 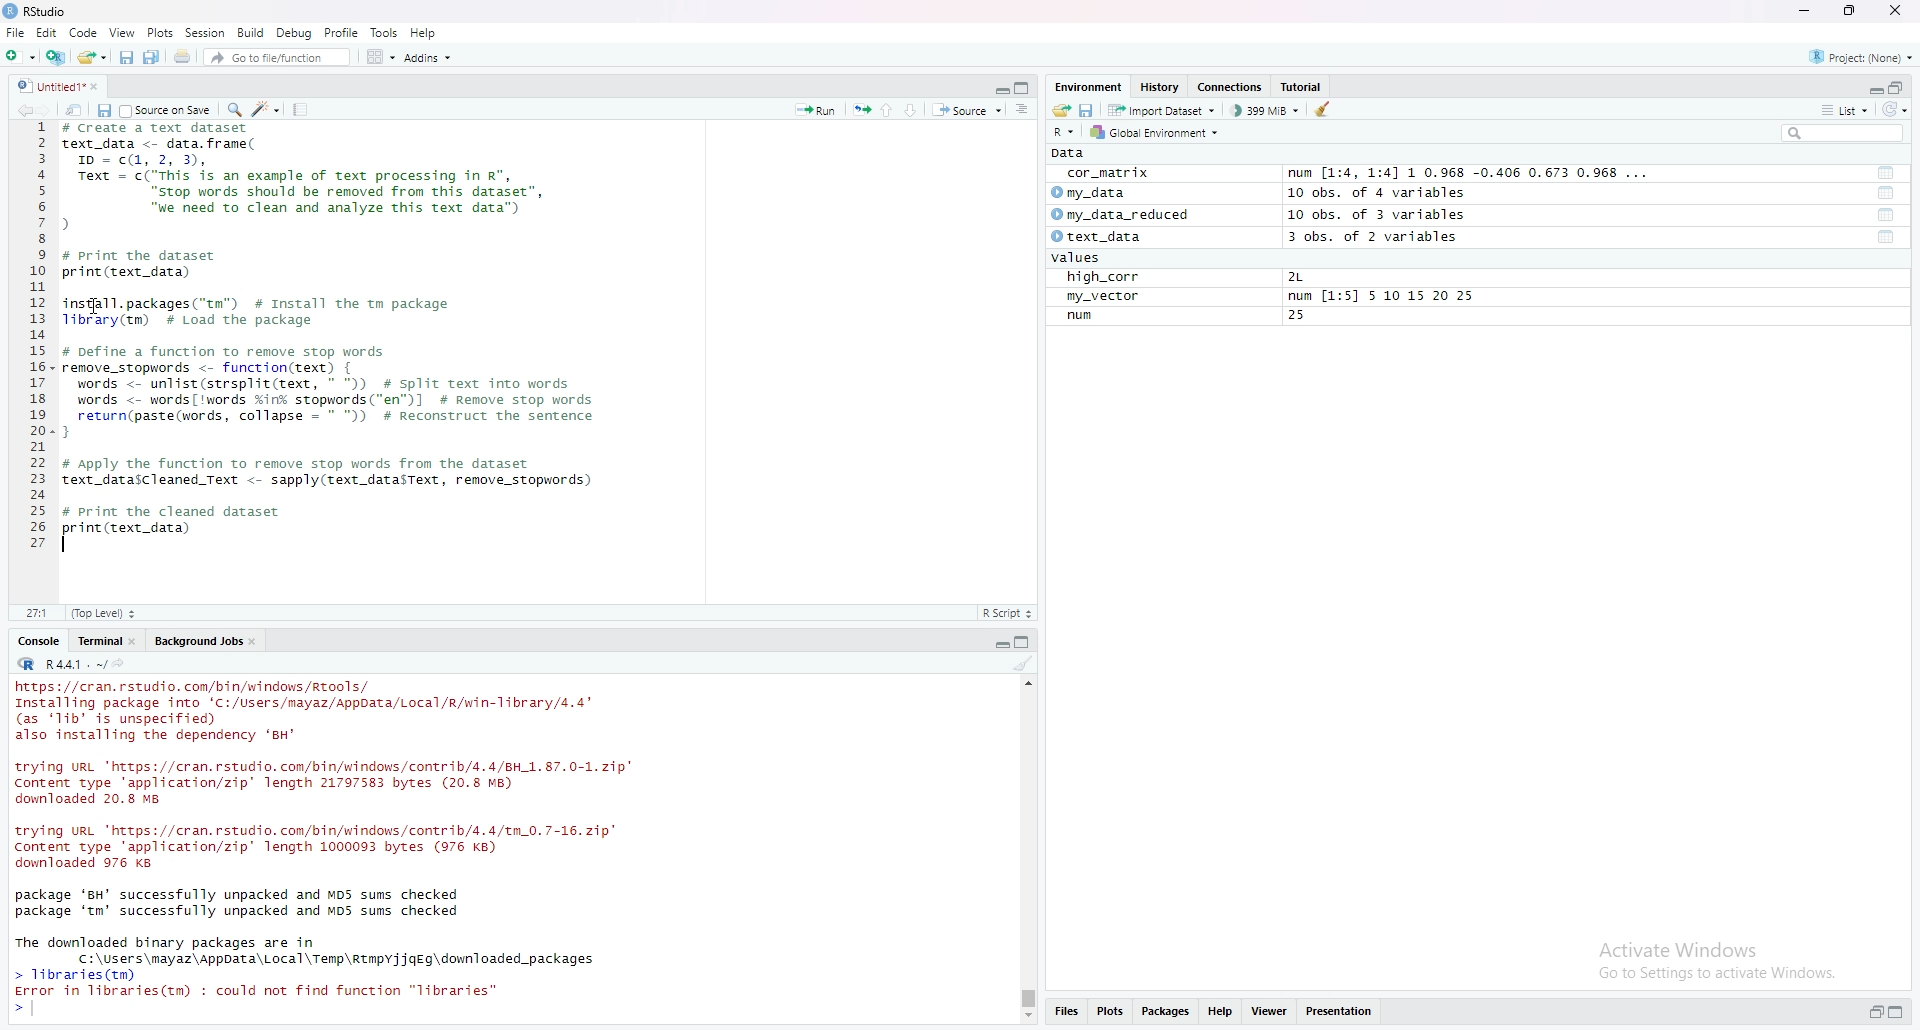 I want to click on session, so click(x=205, y=32).